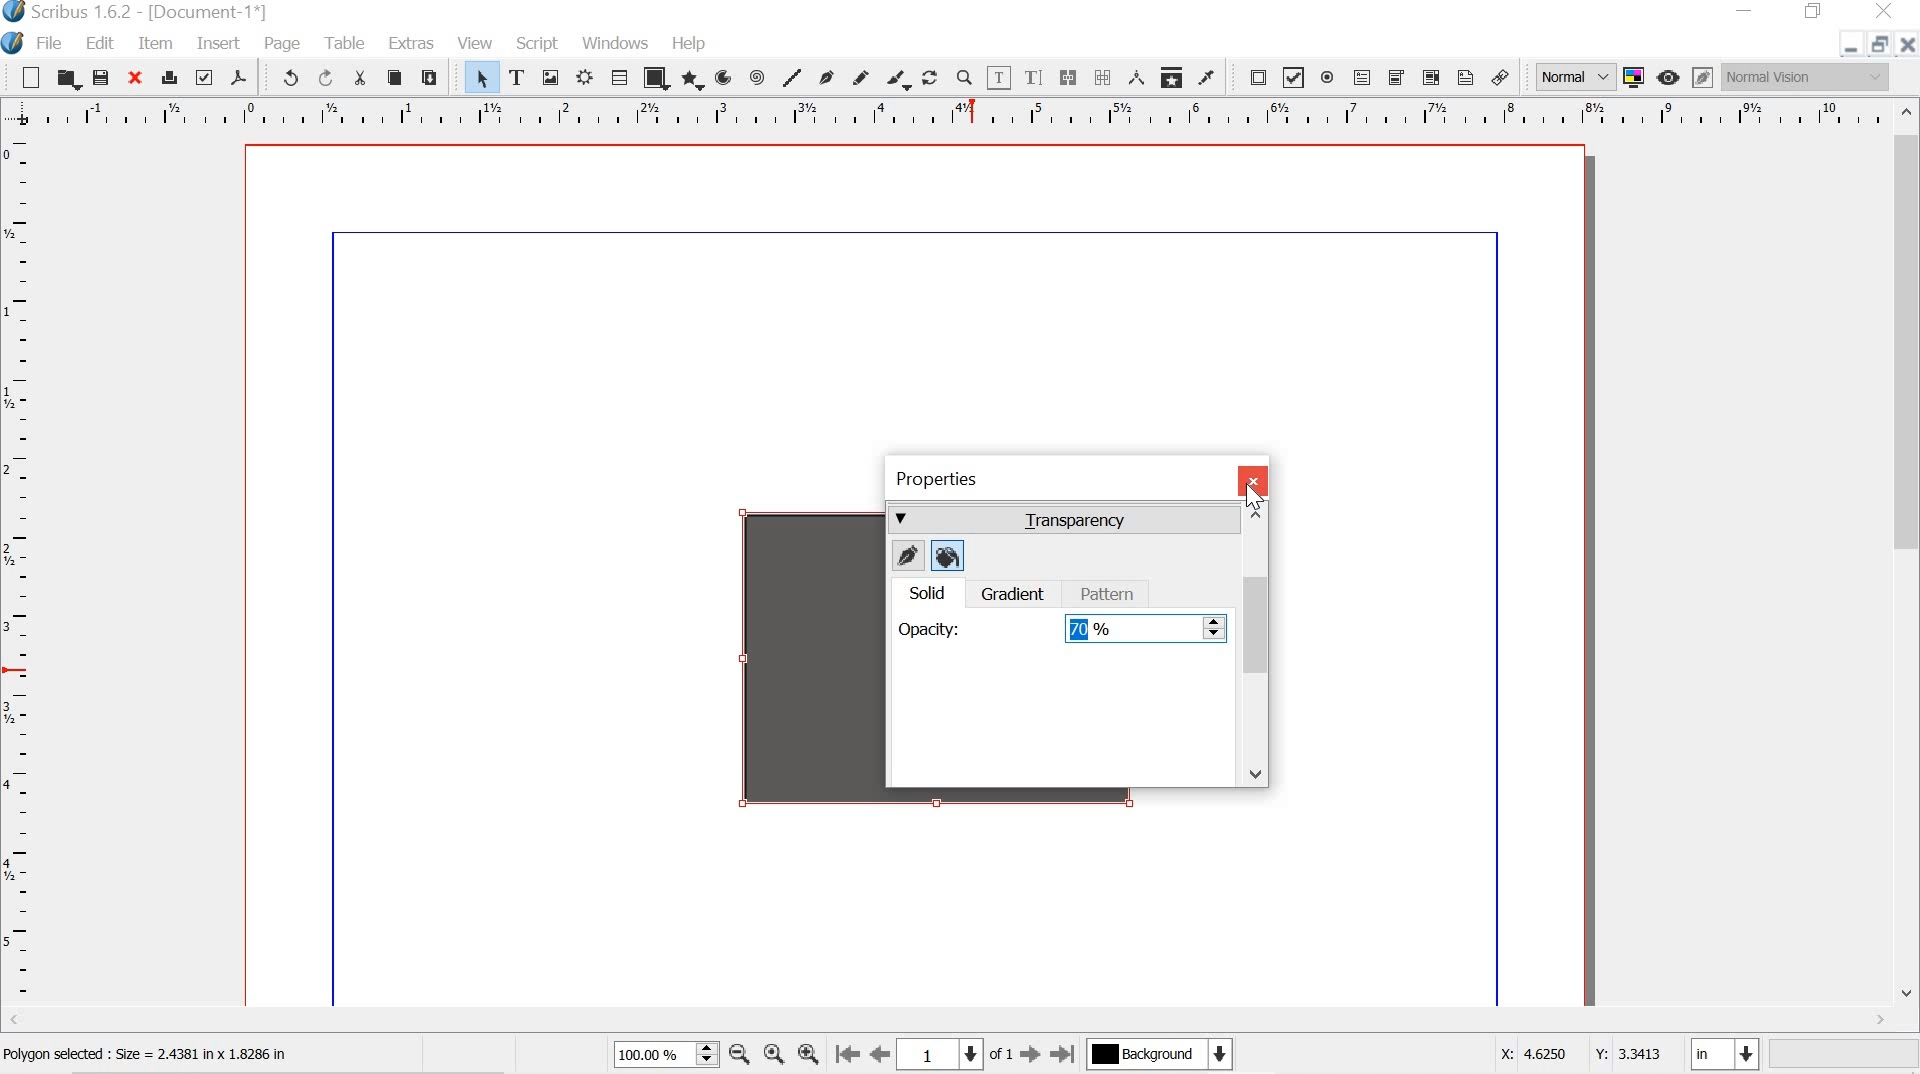 This screenshot has width=1920, height=1074. Describe the element at coordinates (1171, 75) in the screenshot. I see `copy item properties` at that location.